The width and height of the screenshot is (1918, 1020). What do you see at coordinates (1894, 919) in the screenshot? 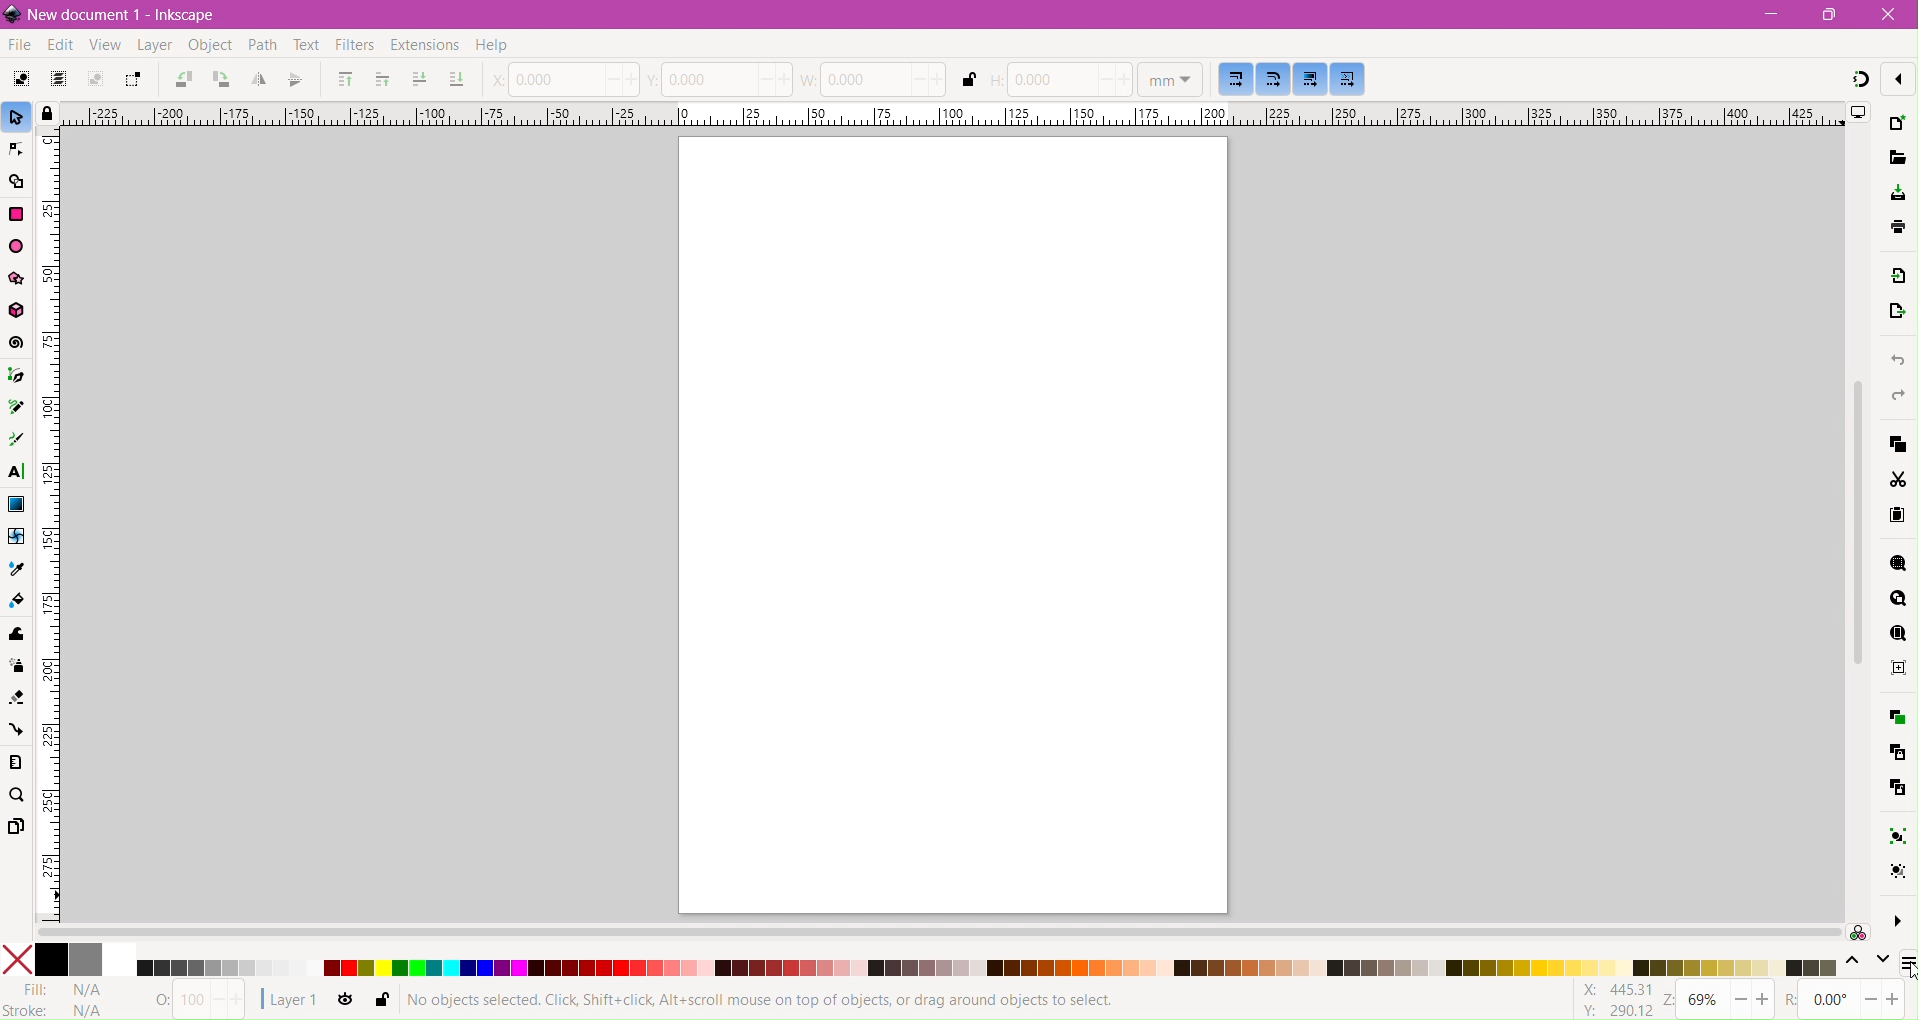
I see `More Options` at bounding box center [1894, 919].